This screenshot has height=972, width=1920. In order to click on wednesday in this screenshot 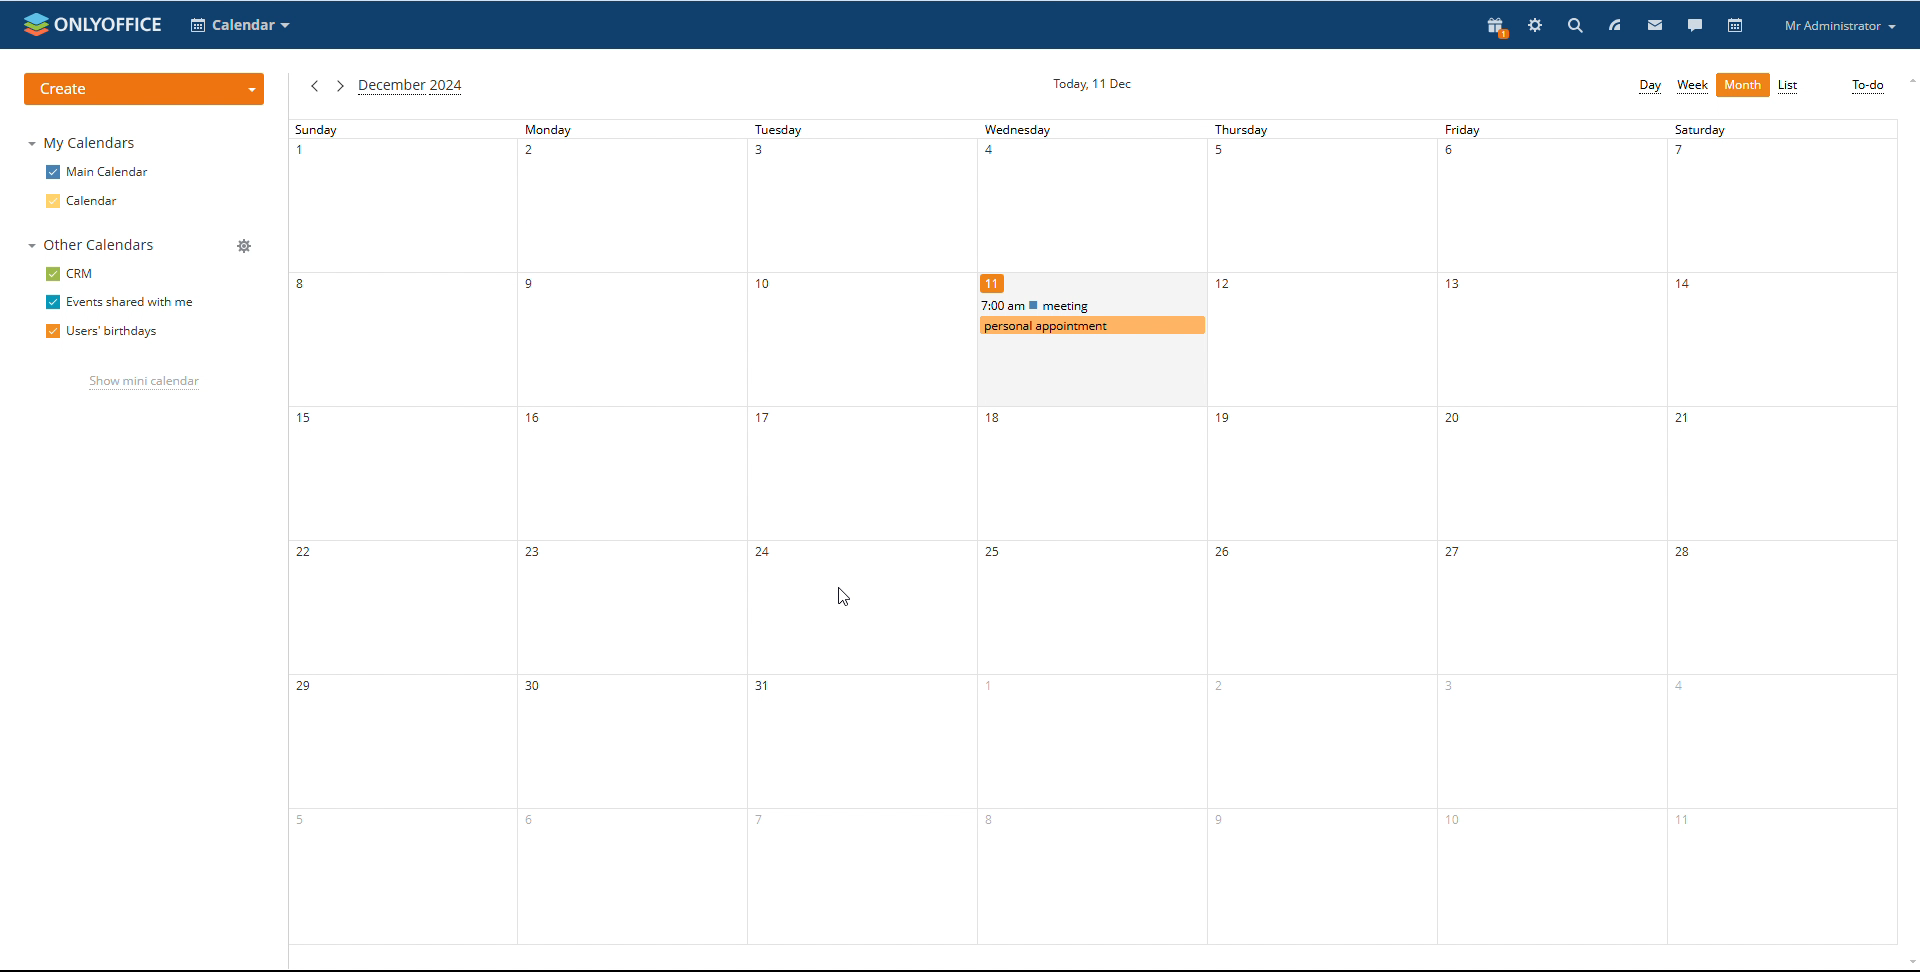, I will do `click(1092, 531)`.